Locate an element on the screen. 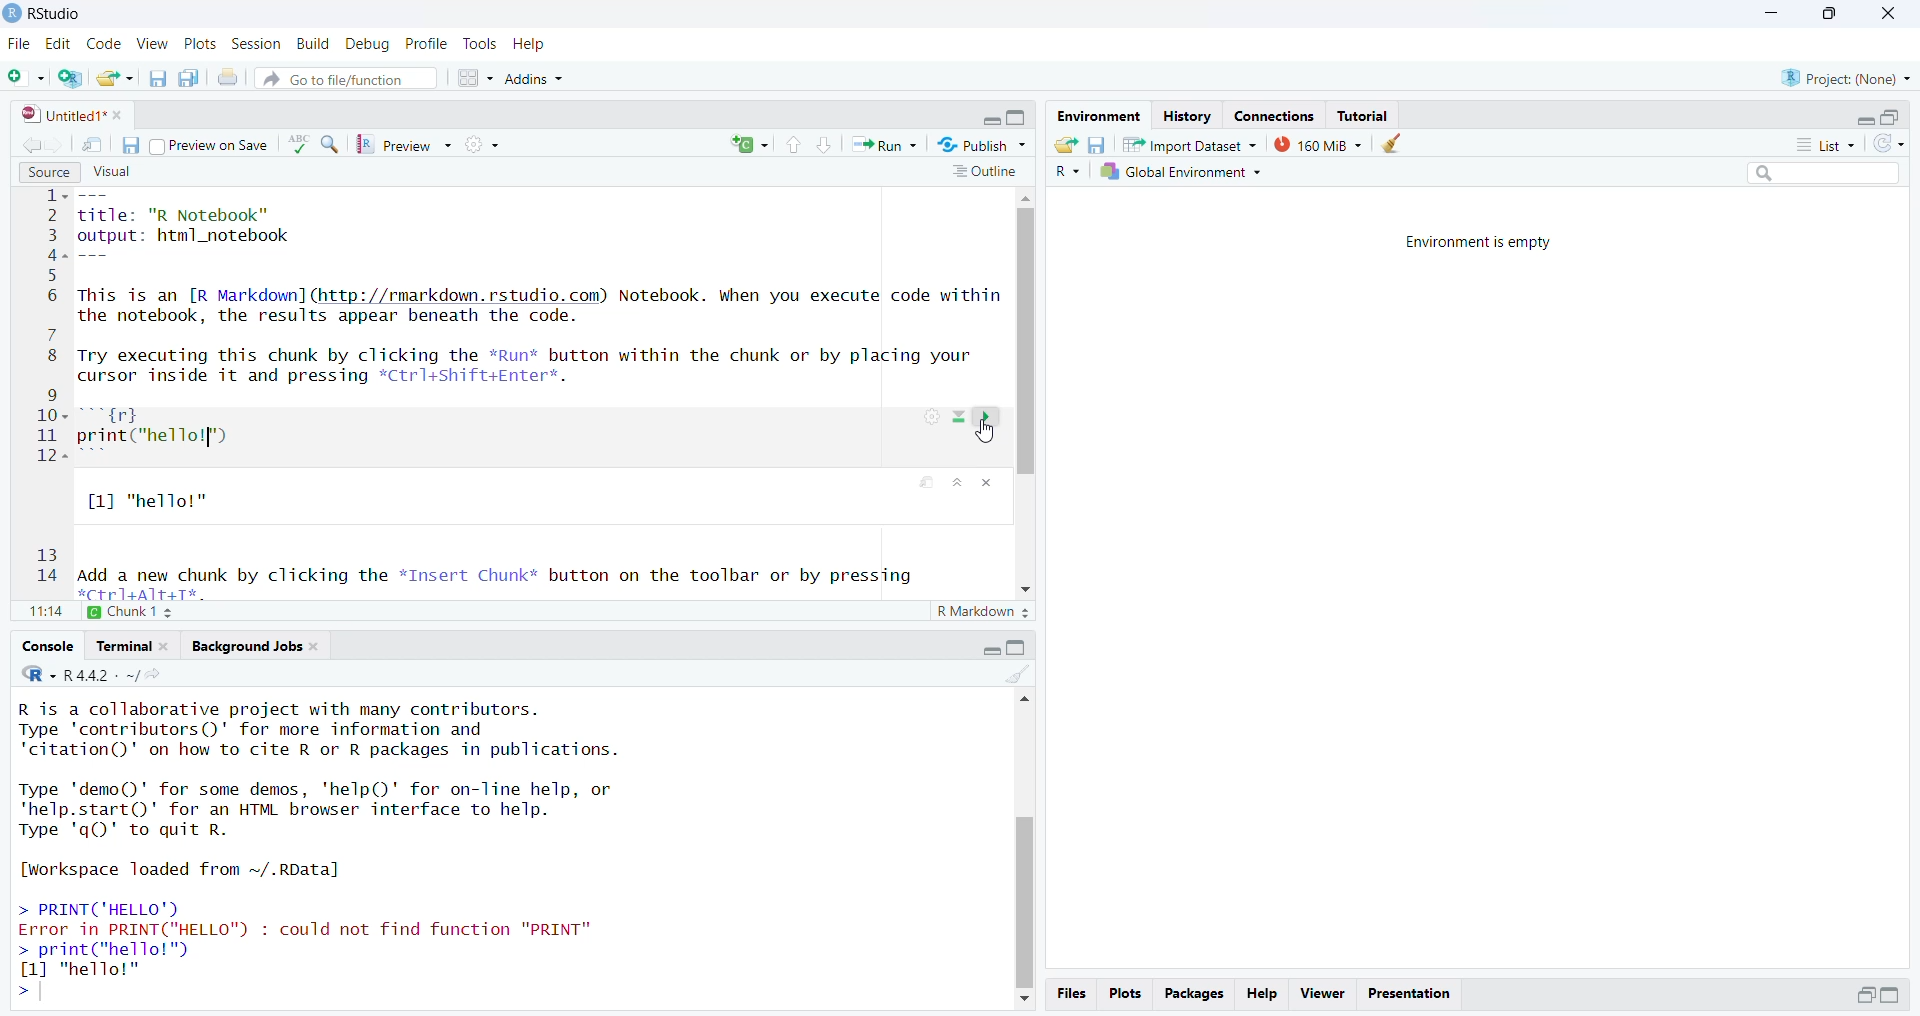 The height and width of the screenshot is (1016, 1920). save current document is located at coordinates (160, 78).